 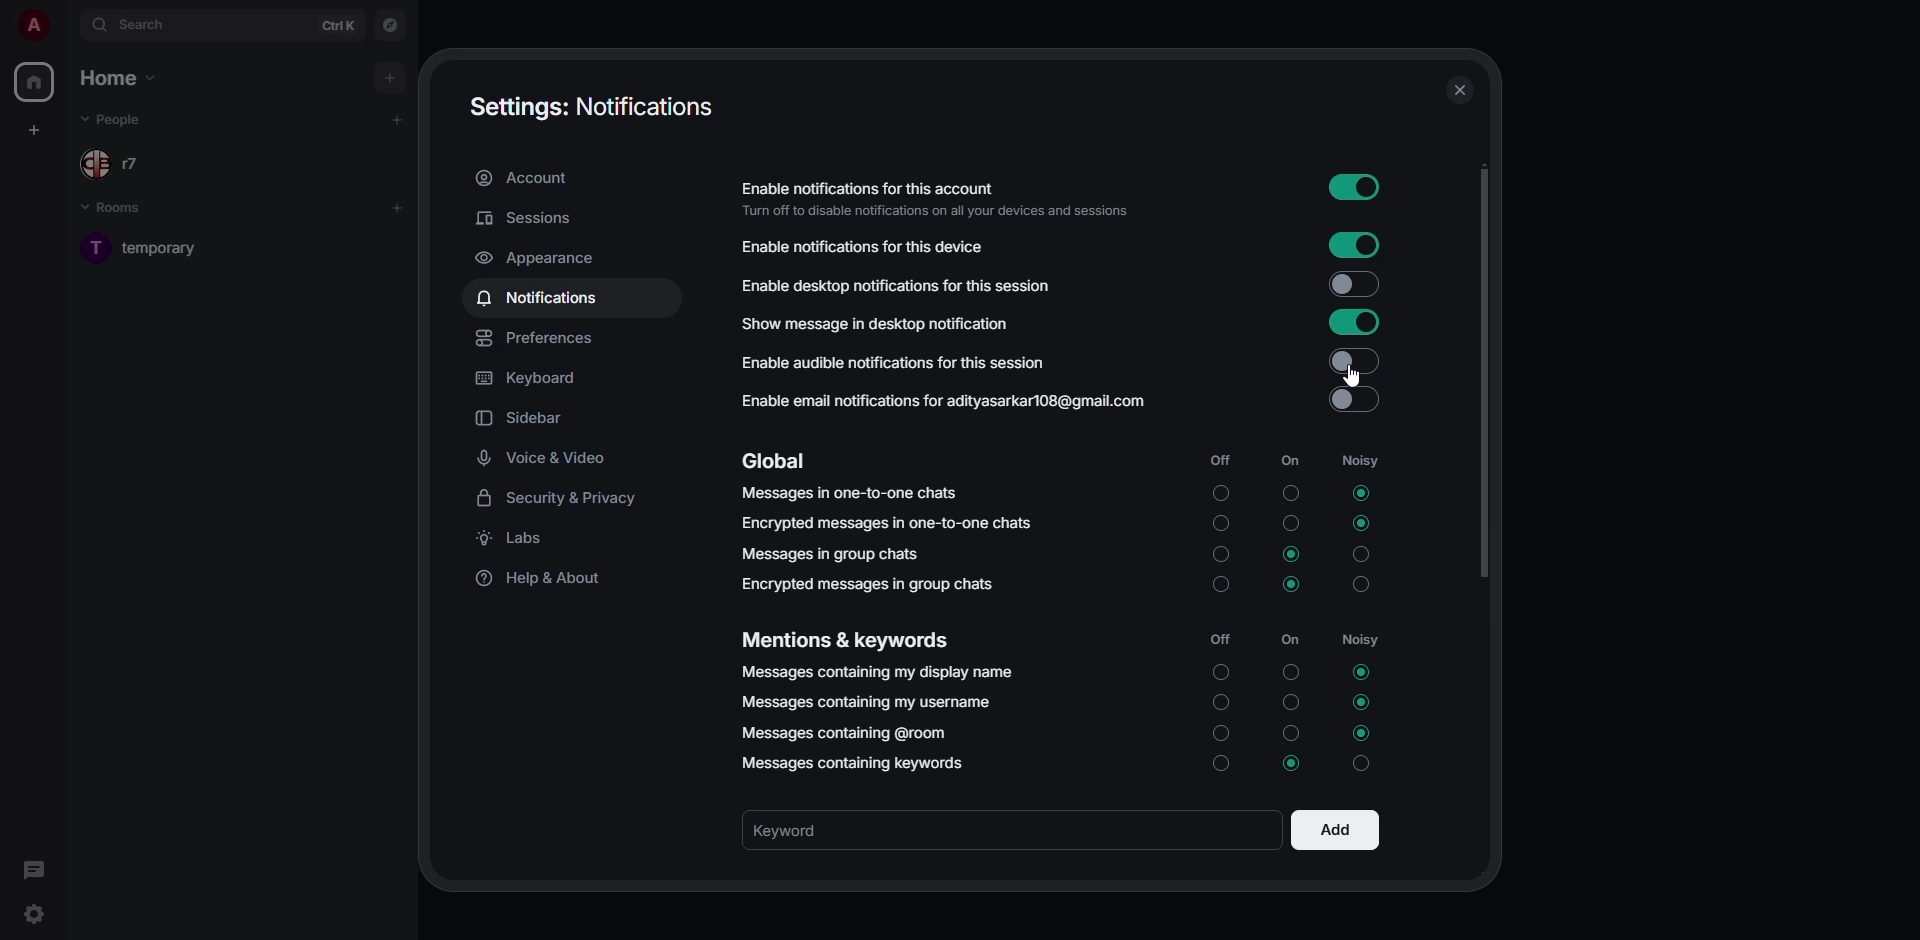 I want to click on add, so click(x=388, y=78).